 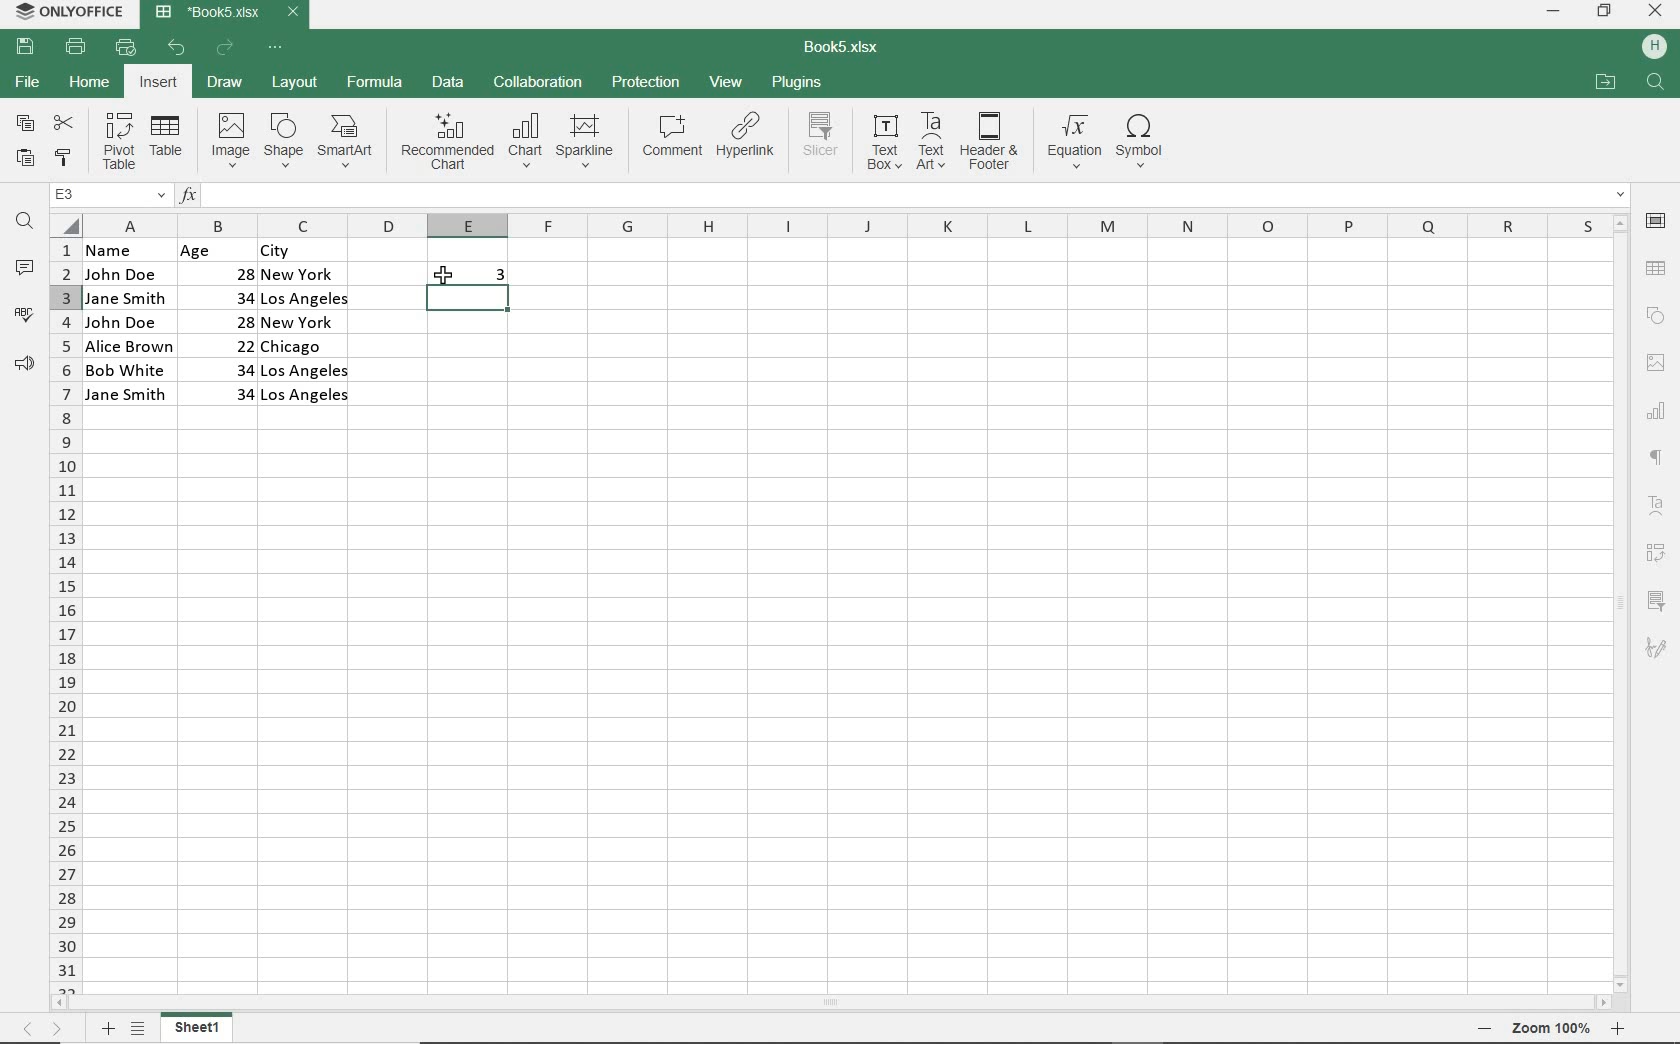 What do you see at coordinates (224, 50) in the screenshot?
I see `REDO` at bounding box center [224, 50].